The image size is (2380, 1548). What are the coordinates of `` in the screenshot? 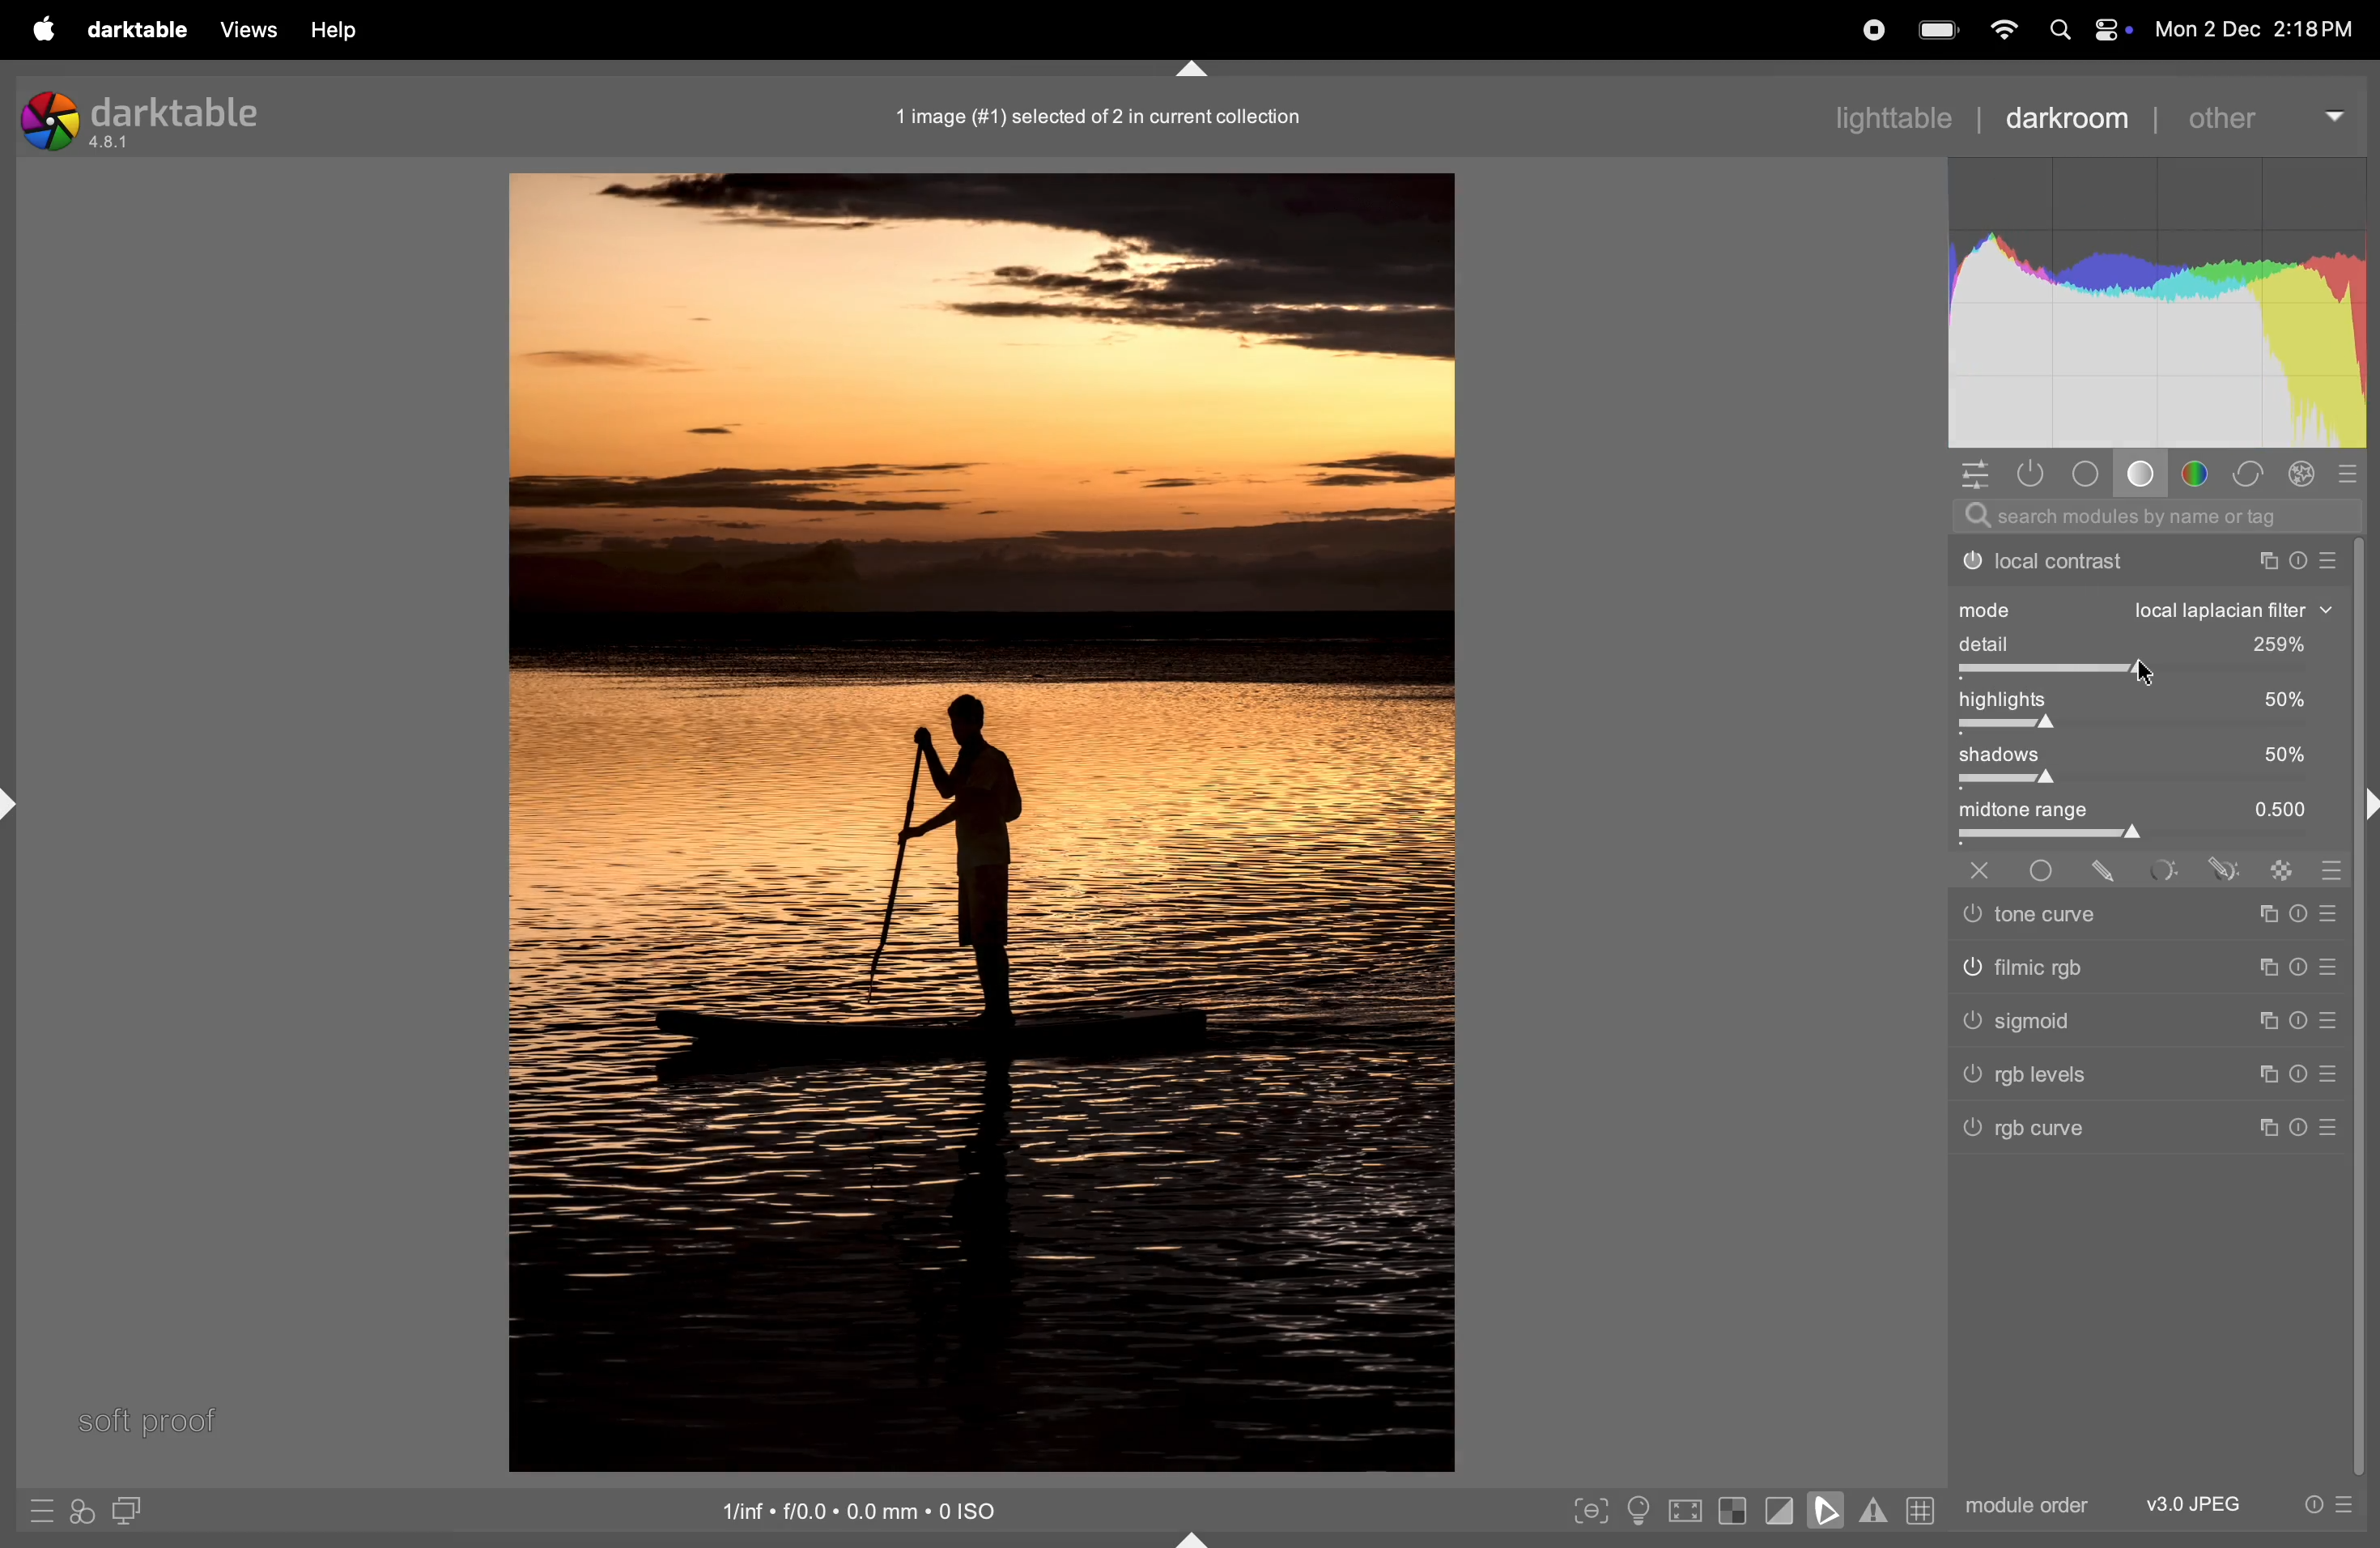 It's located at (2303, 1128).